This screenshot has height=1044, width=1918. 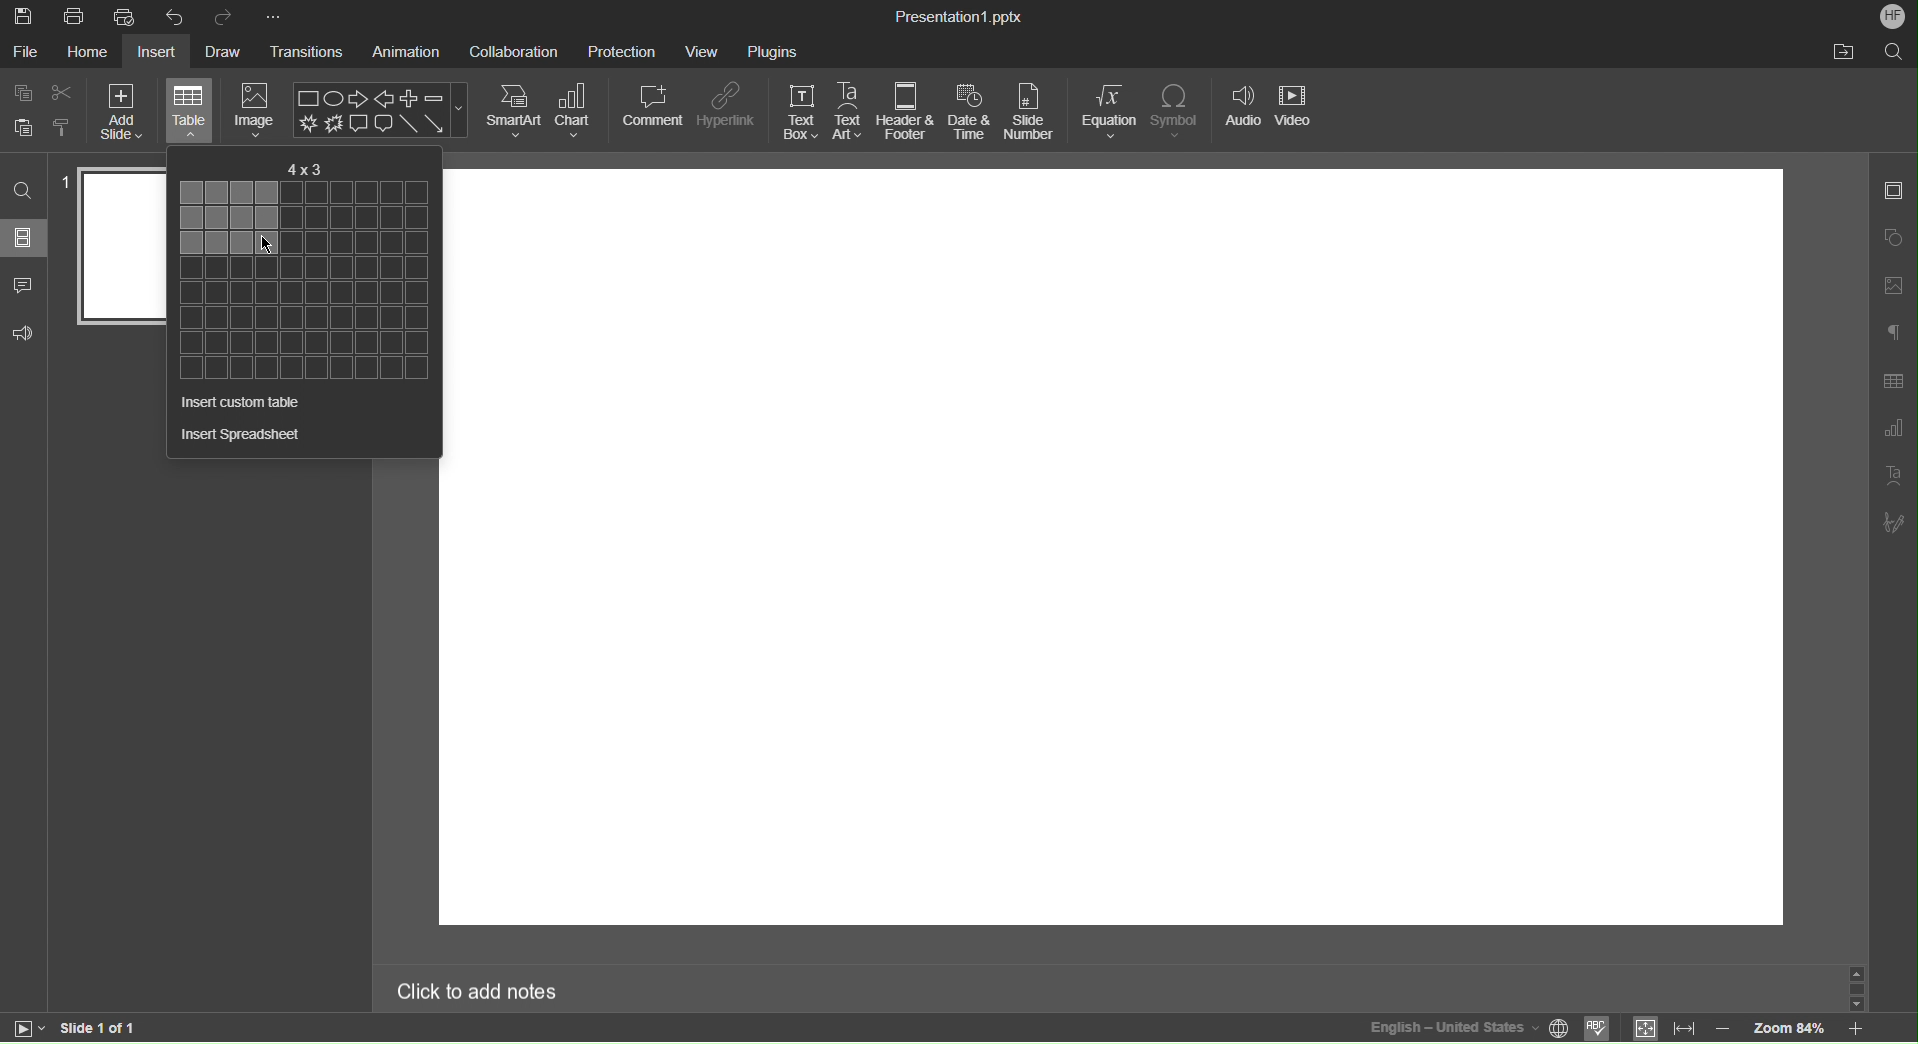 What do you see at coordinates (849, 111) in the screenshot?
I see `Text Art` at bounding box center [849, 111].